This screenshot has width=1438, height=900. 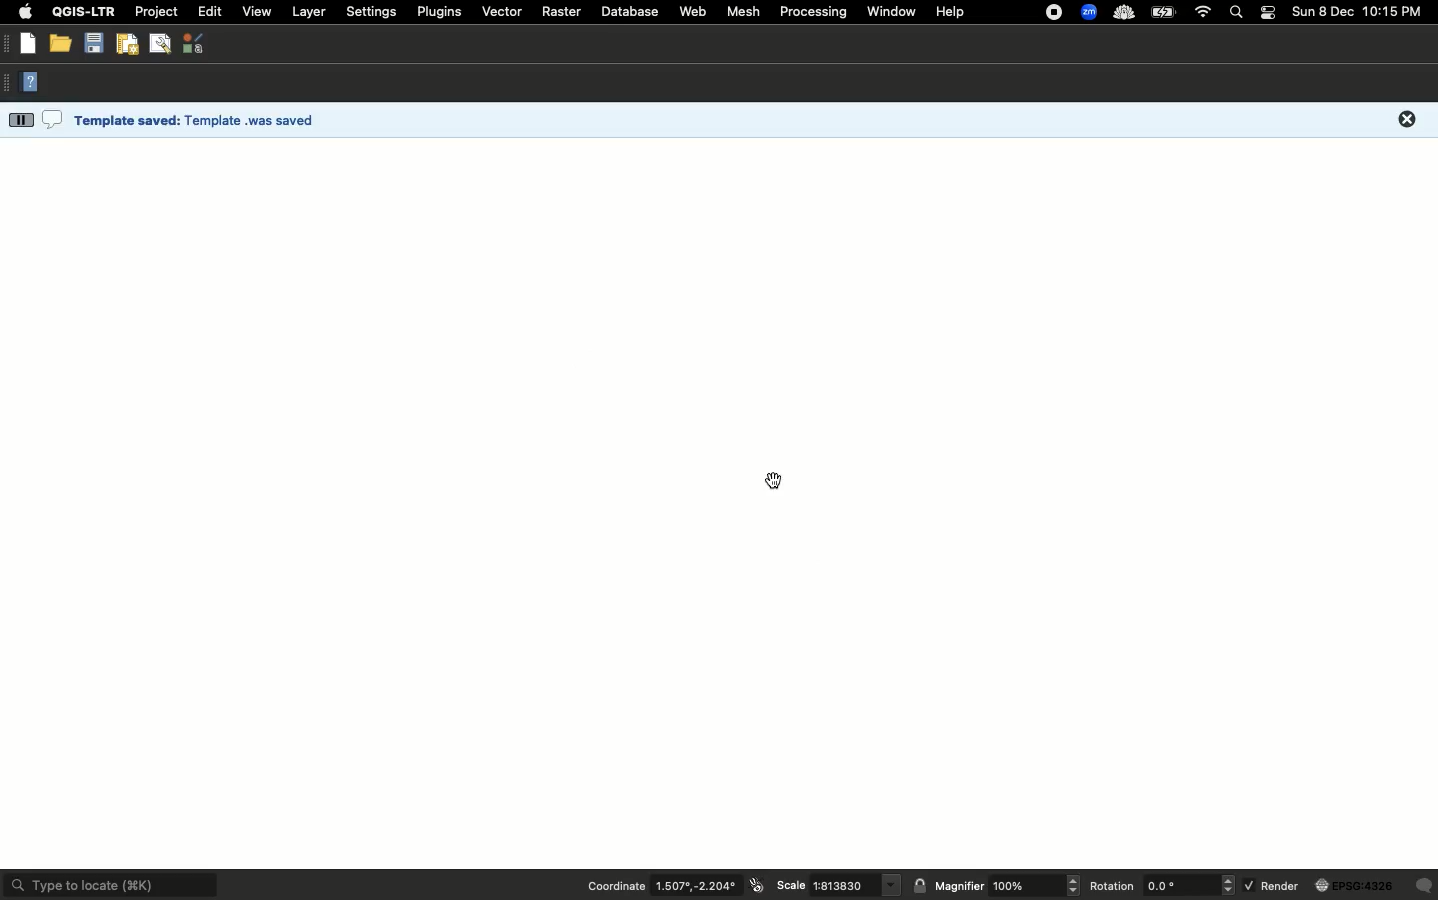 I want to click on Recording, so click(x=1052, y=12).